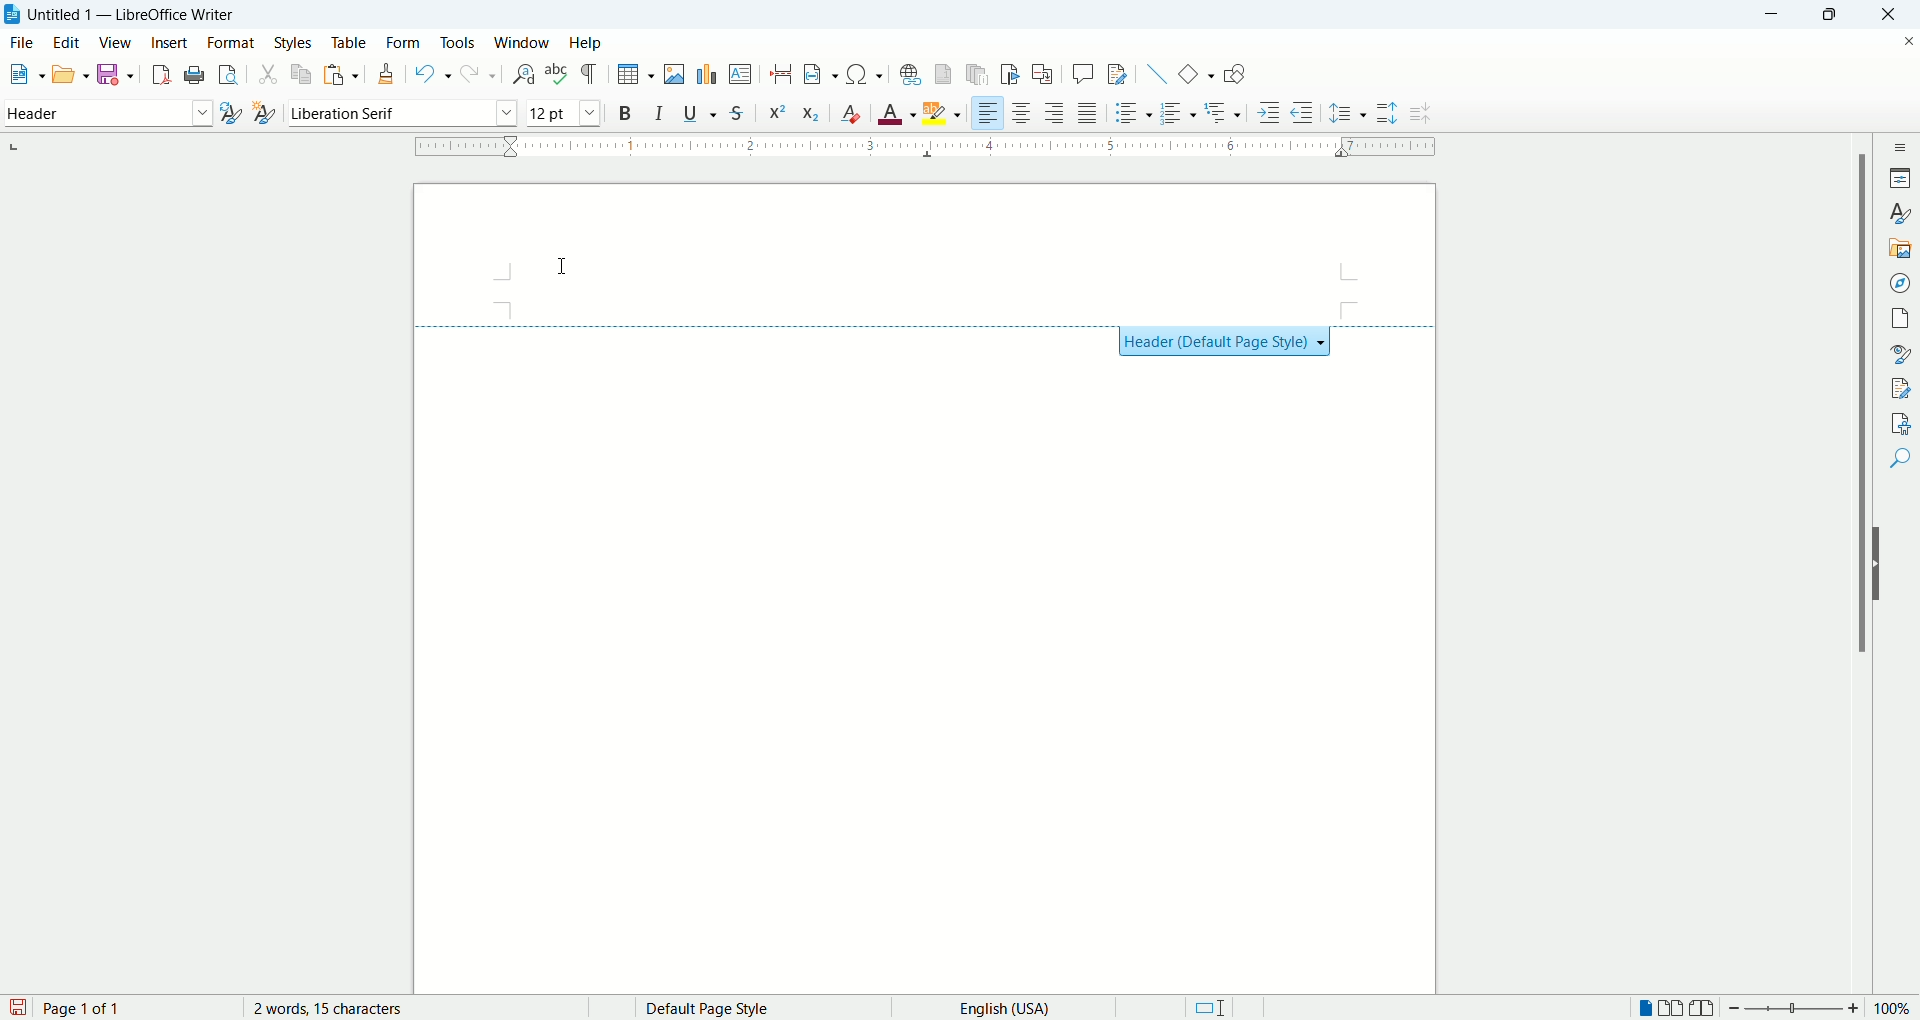 The image size is (1920, 1020). I want to click on left align, so click(986, 110).